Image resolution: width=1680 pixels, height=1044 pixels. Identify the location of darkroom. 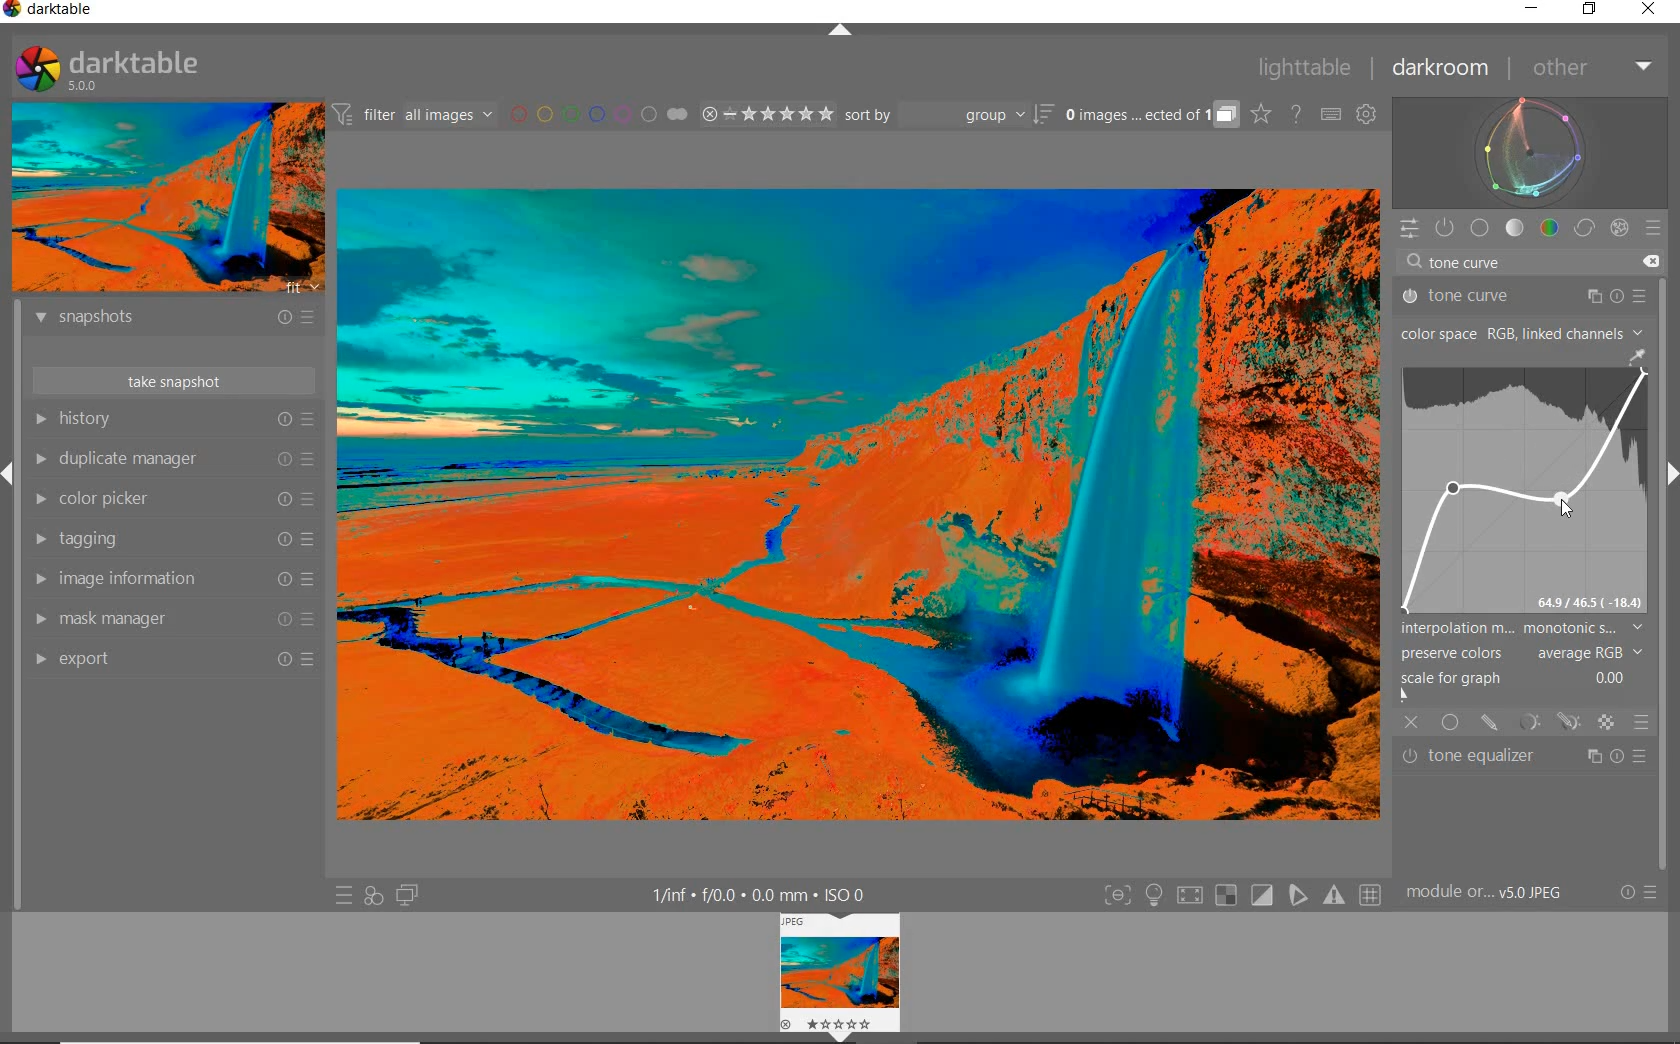
(1441, 69).